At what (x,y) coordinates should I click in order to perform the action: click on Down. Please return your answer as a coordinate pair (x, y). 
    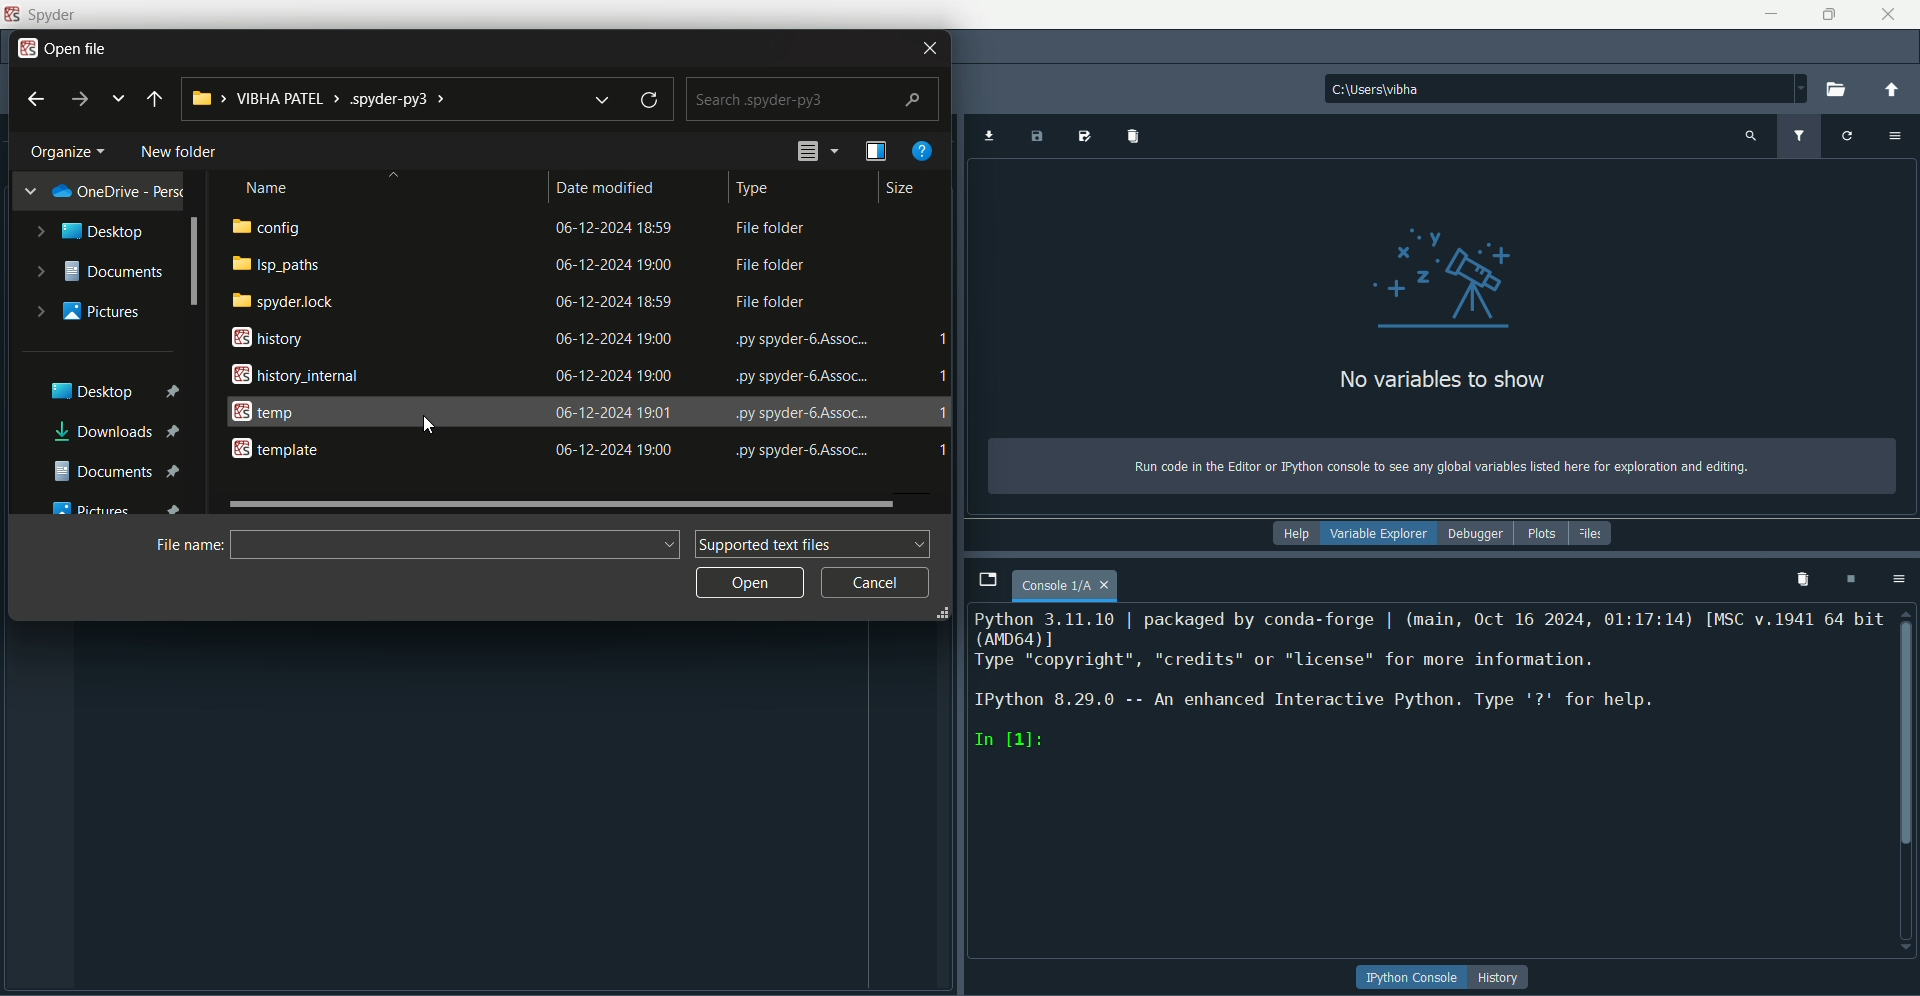
    Looking at the image, I should click on (1902, 946).